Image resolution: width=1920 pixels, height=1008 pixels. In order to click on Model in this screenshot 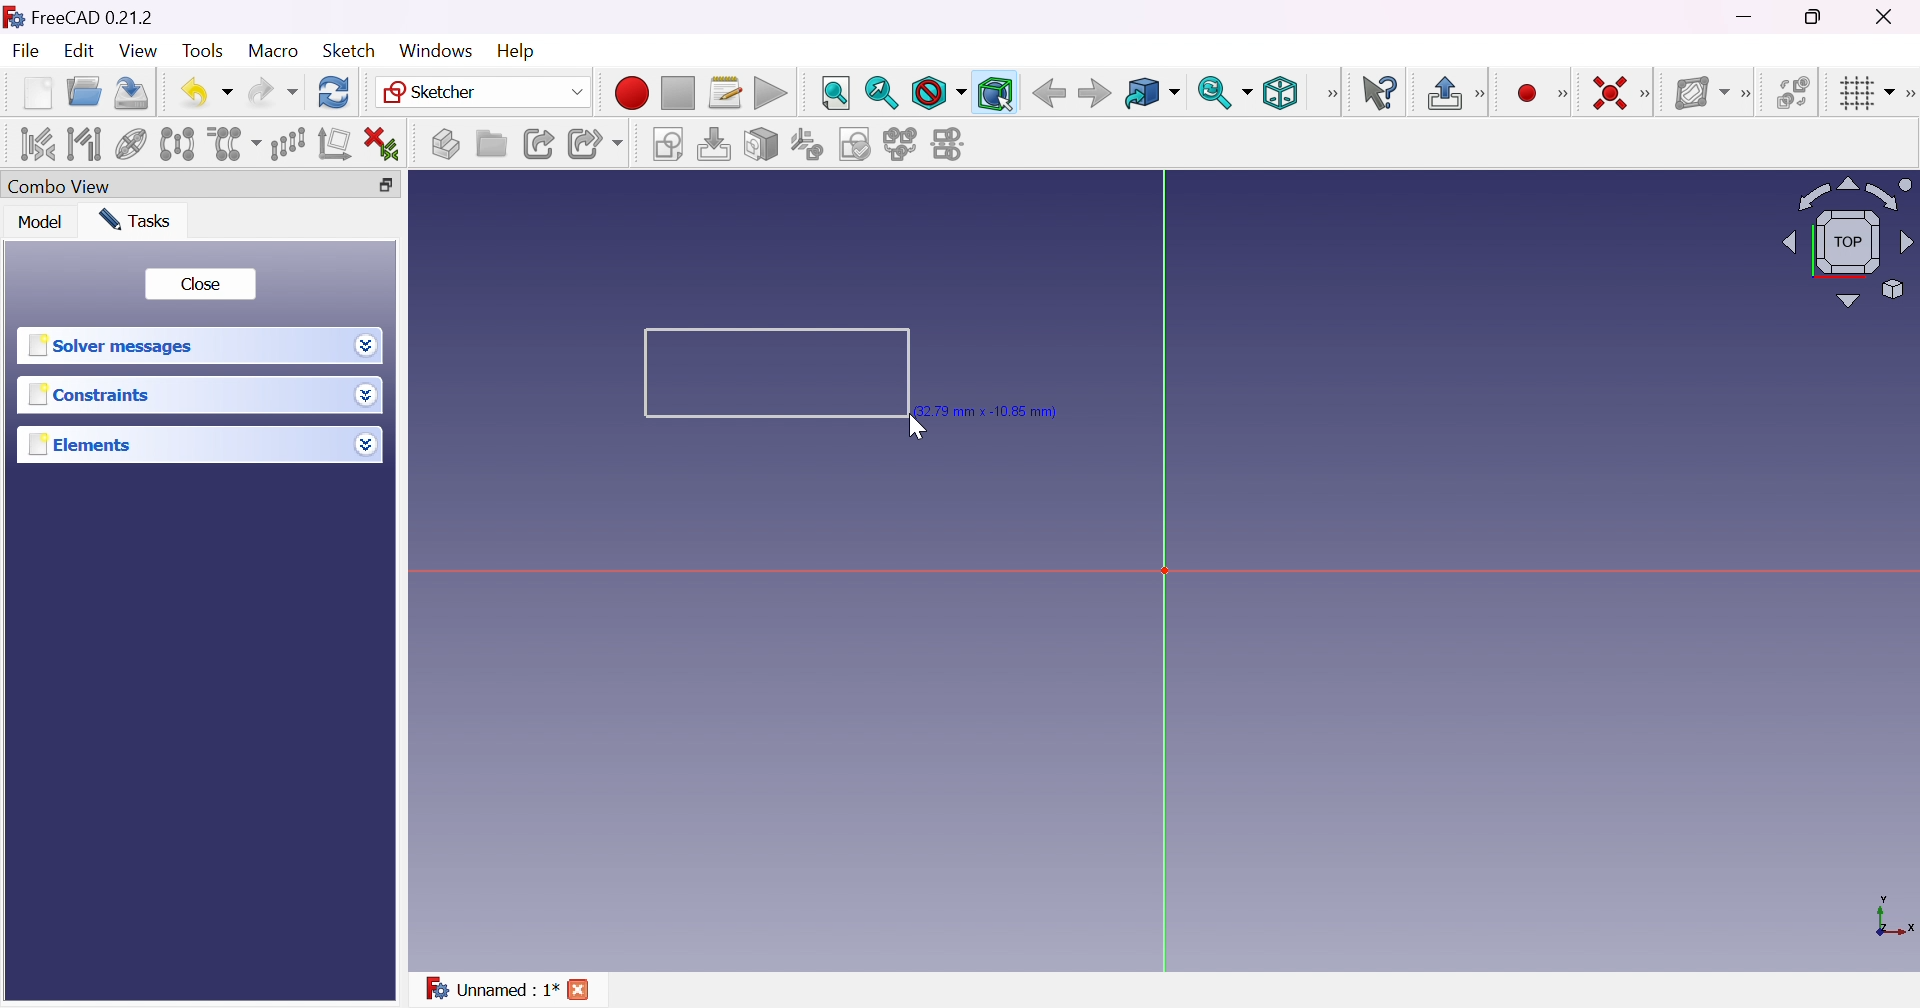, I will do `click(40, 221)`.